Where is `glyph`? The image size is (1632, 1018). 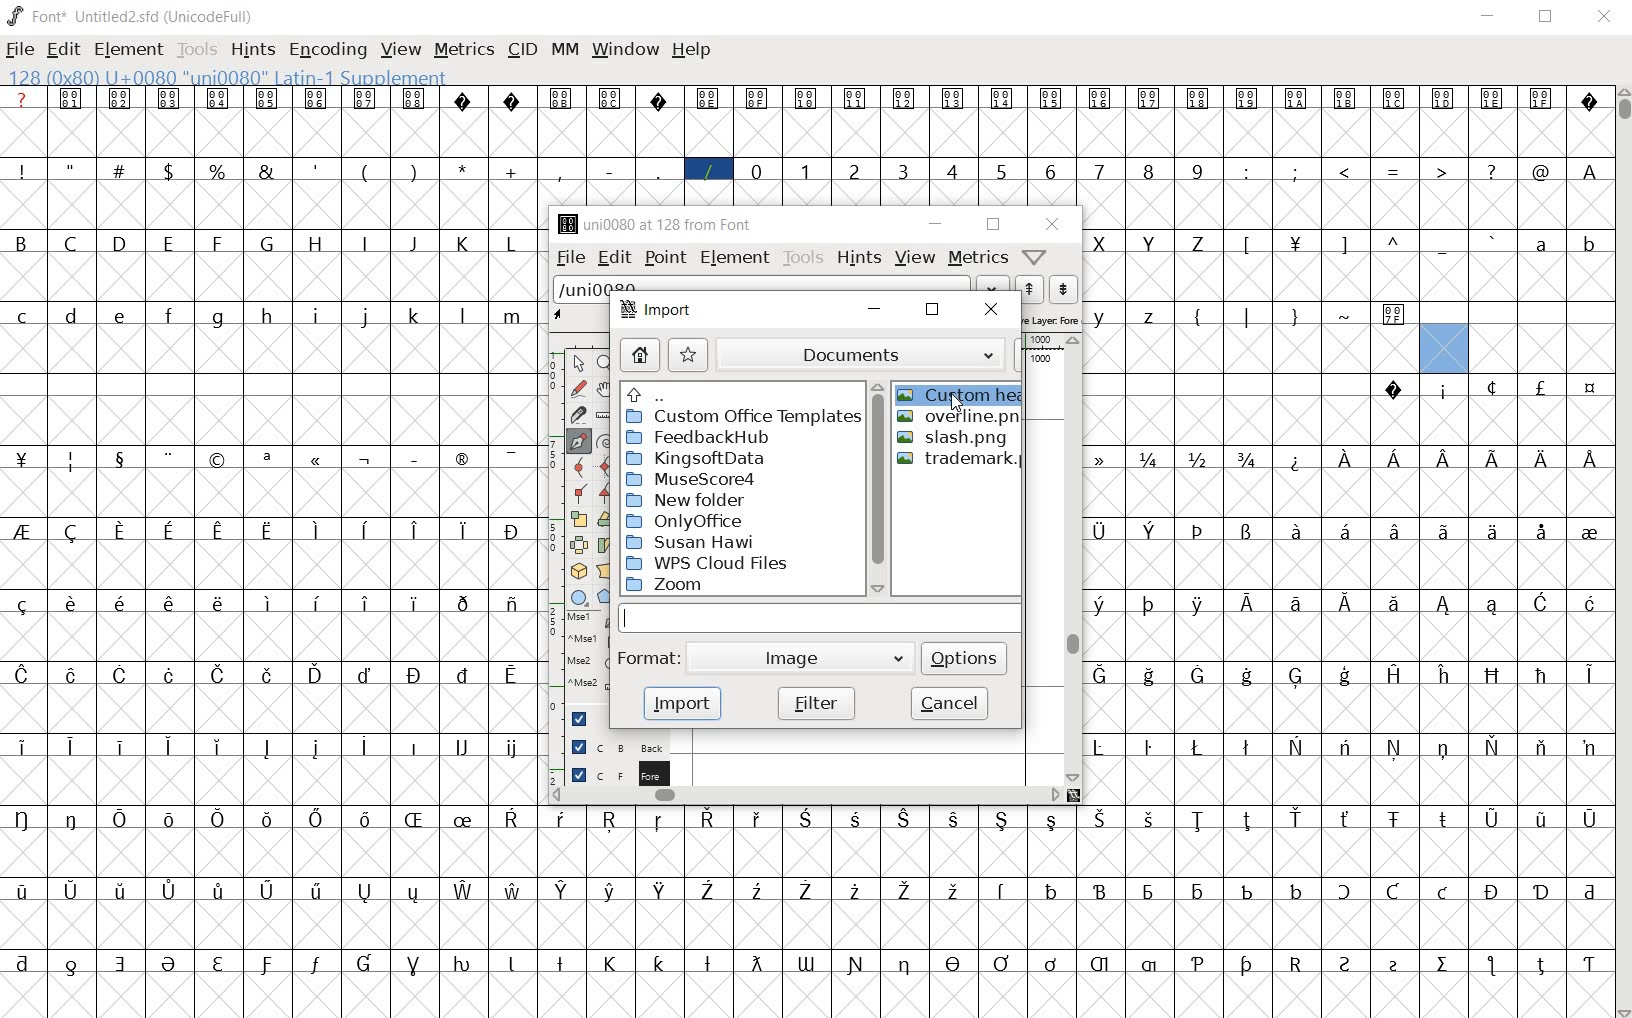
glyph is located at coordinates (560, 819).